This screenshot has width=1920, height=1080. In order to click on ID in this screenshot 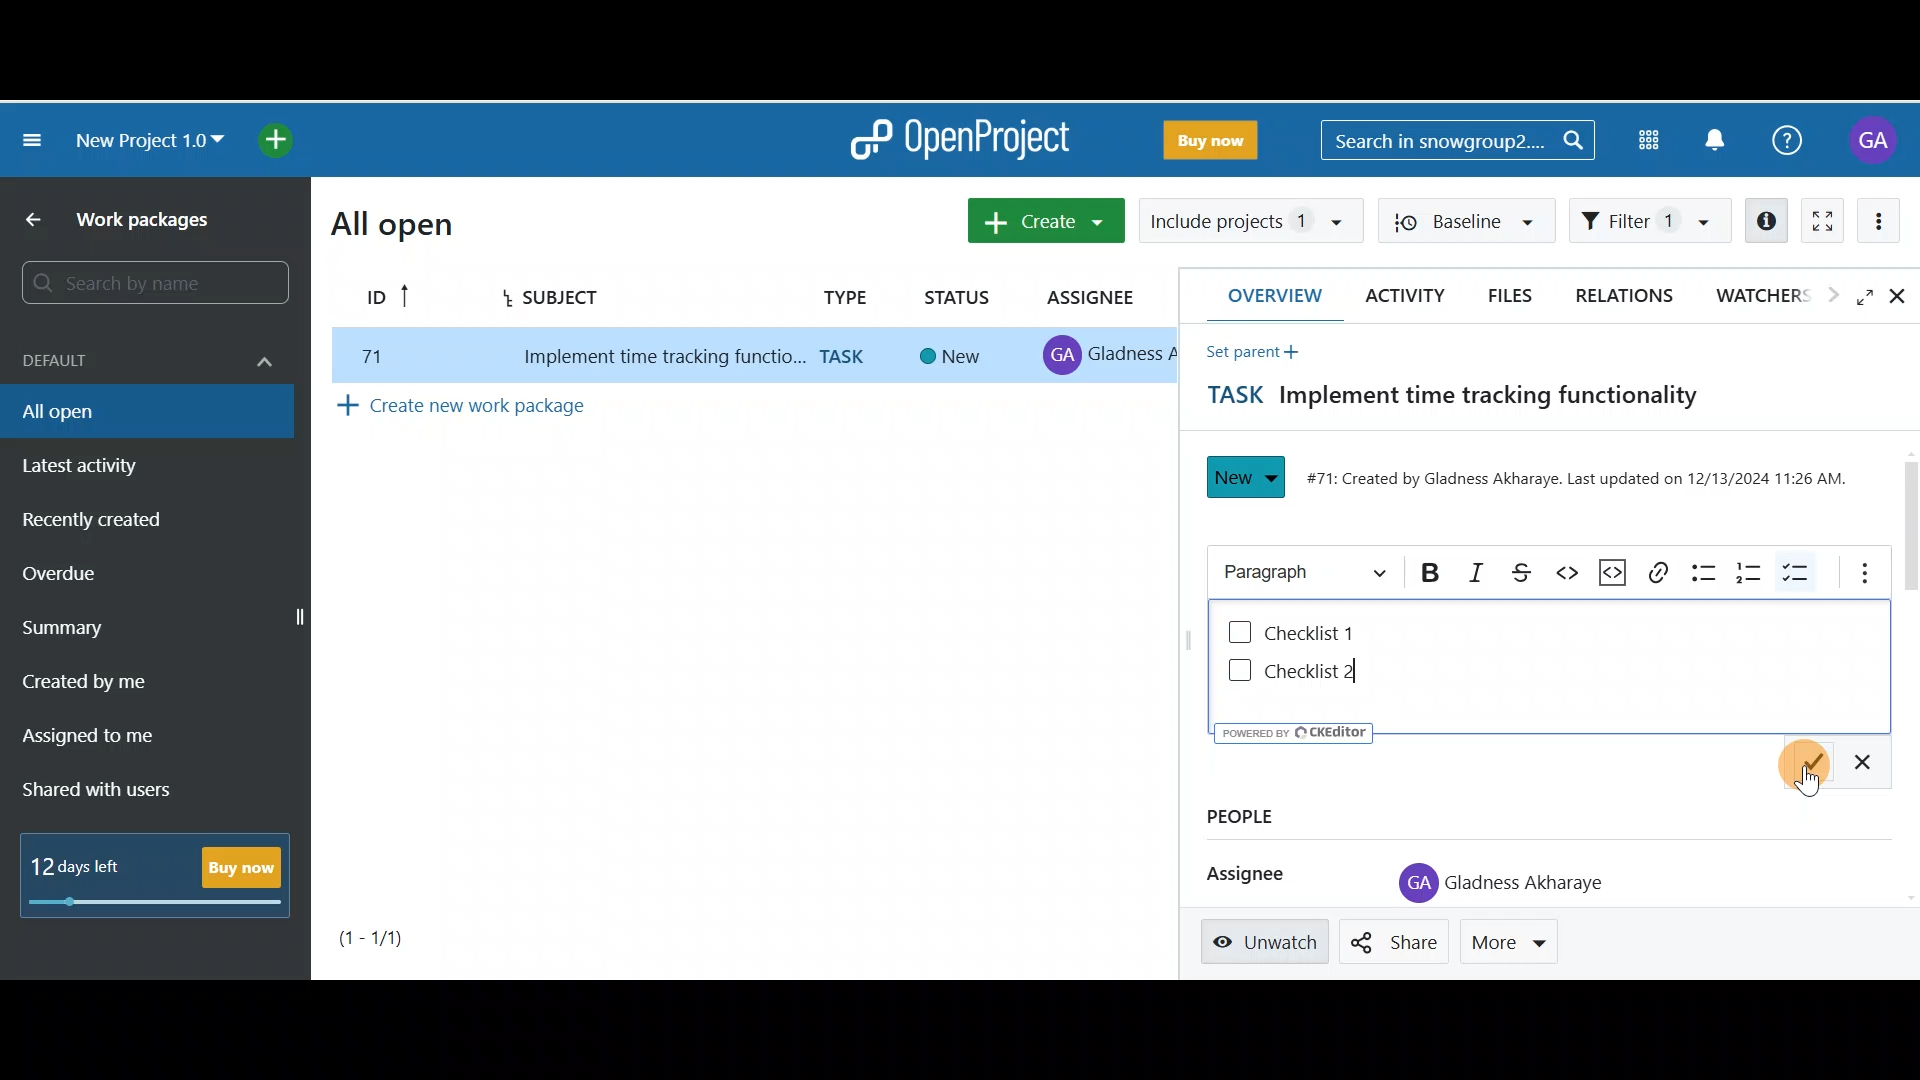, I will do `click(382, 299)`.